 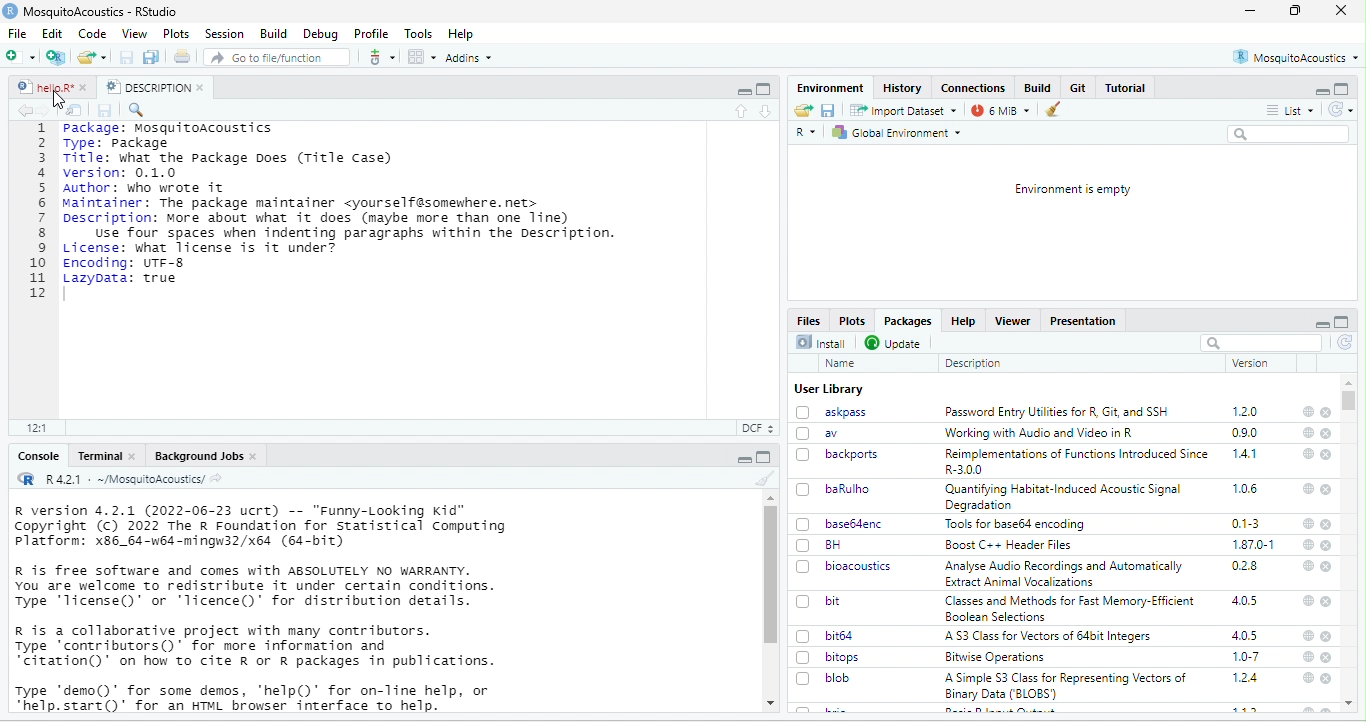 What do you see at coordinates (1064, 575) in the screenshot?
I see `Analyse Audio Recordings and Automatically Extract Animal Vocalizations` at bounding box center [1064, 575].